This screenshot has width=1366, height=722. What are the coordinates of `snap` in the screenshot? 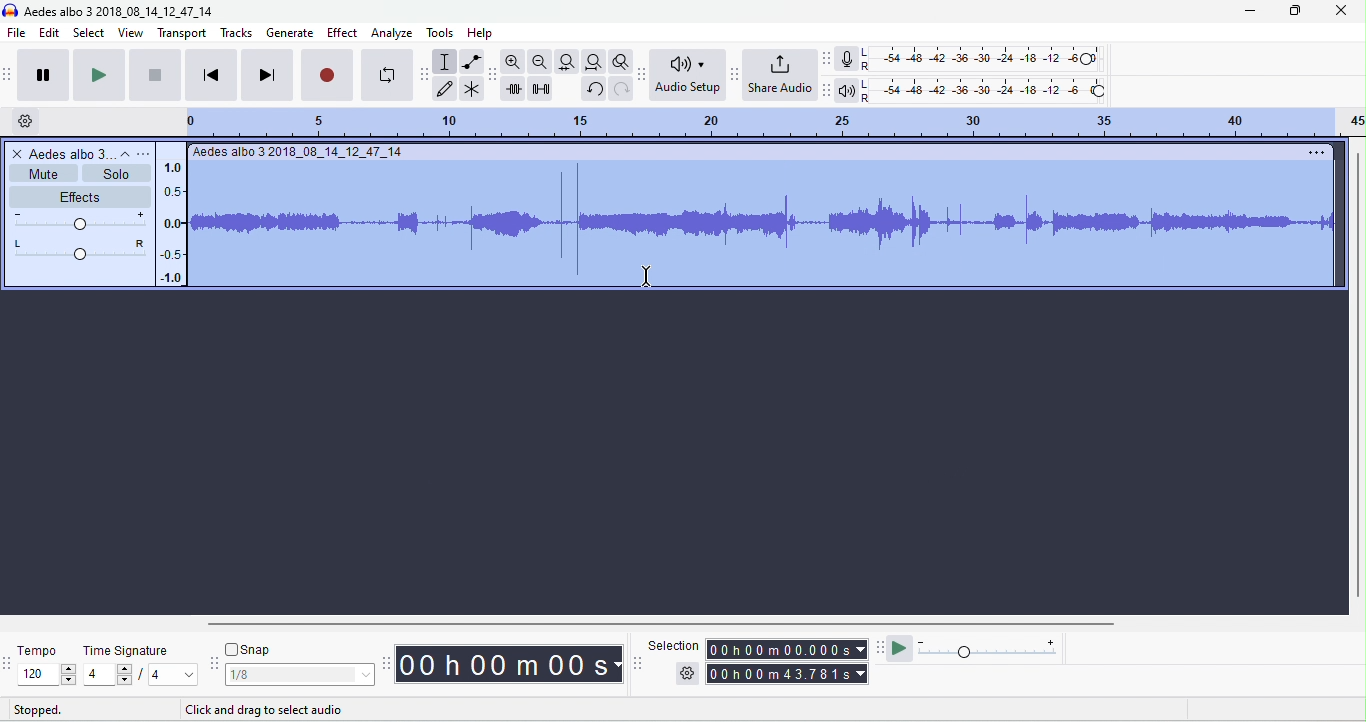 It's located at (251, 649).